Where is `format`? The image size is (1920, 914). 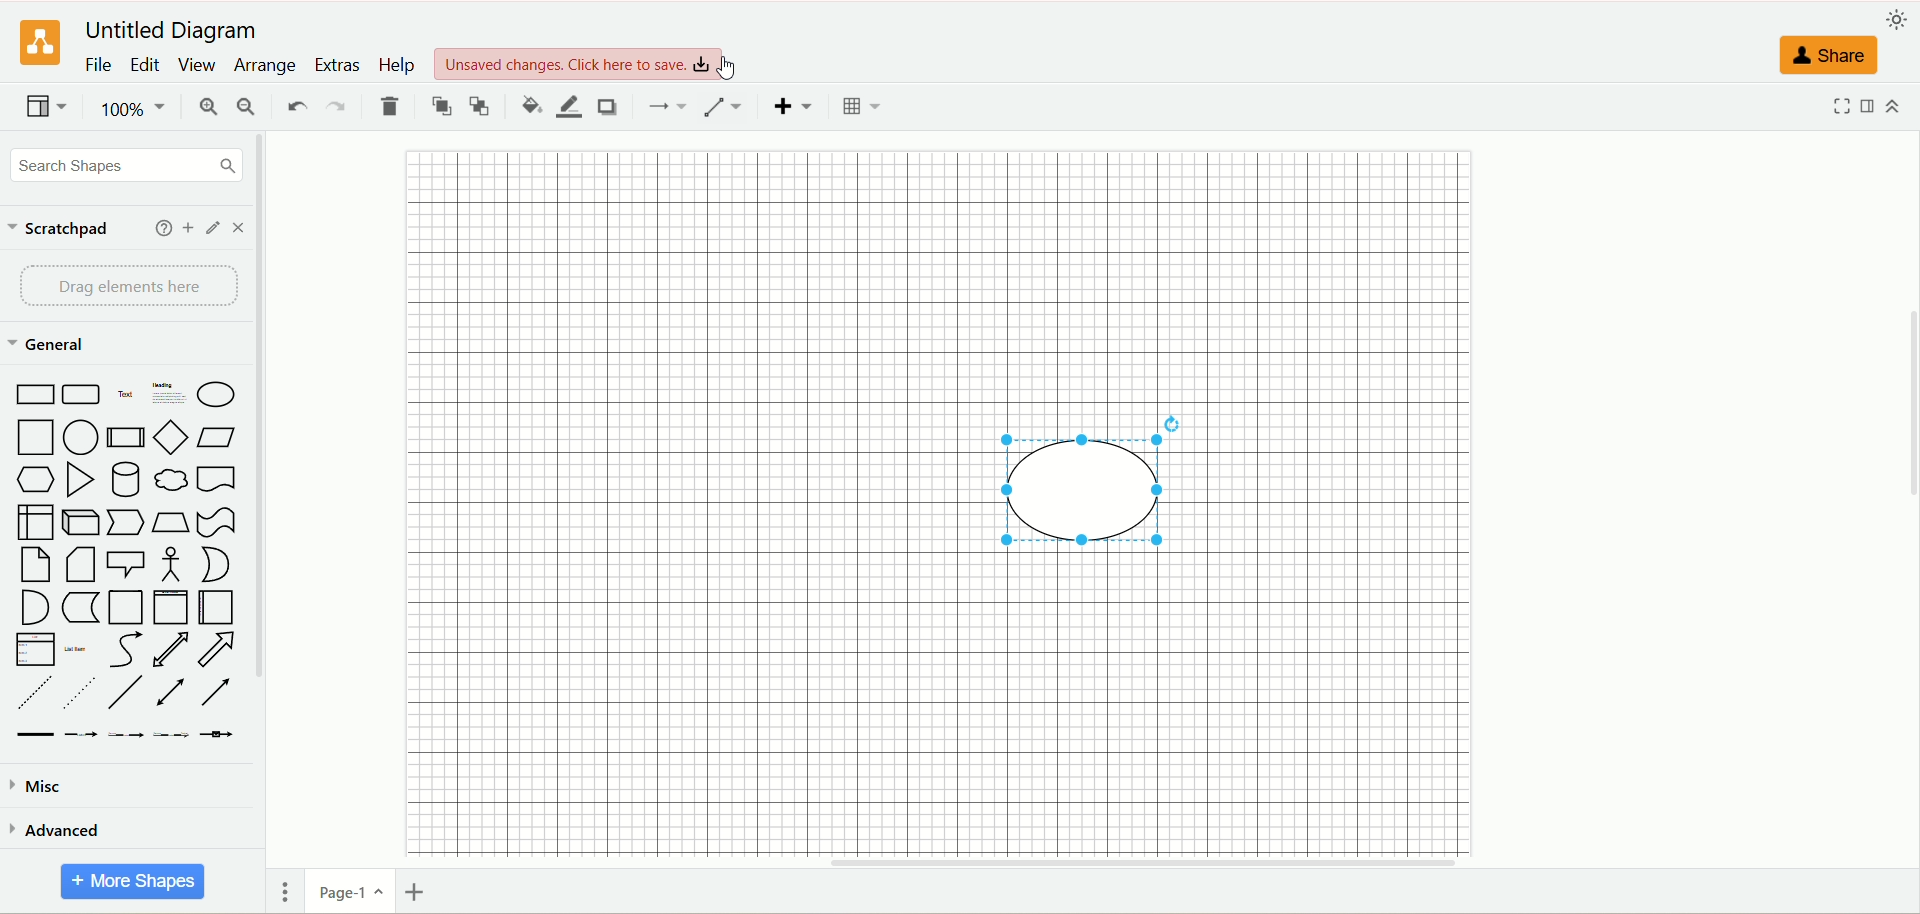 format is located at coordinates (1873, 110).